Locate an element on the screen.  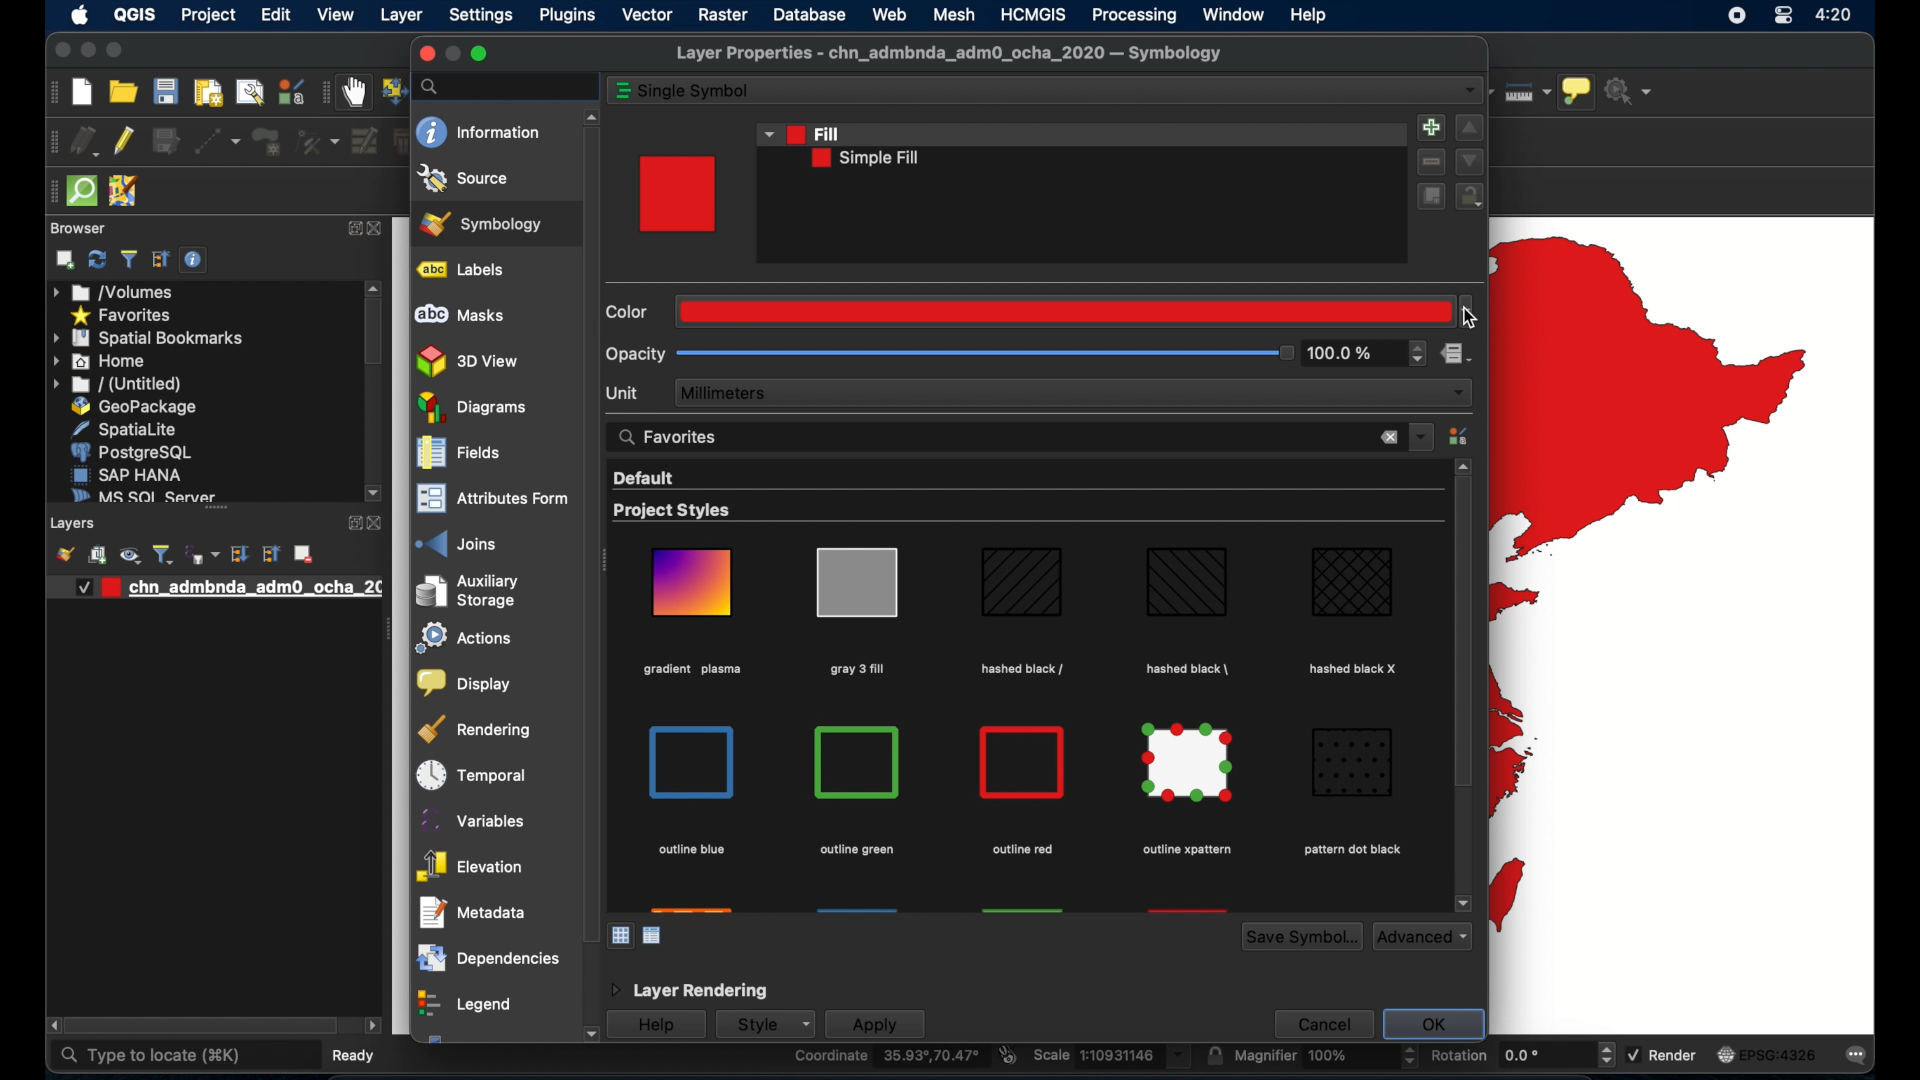
QGIS is located at coordinates (134, 17).